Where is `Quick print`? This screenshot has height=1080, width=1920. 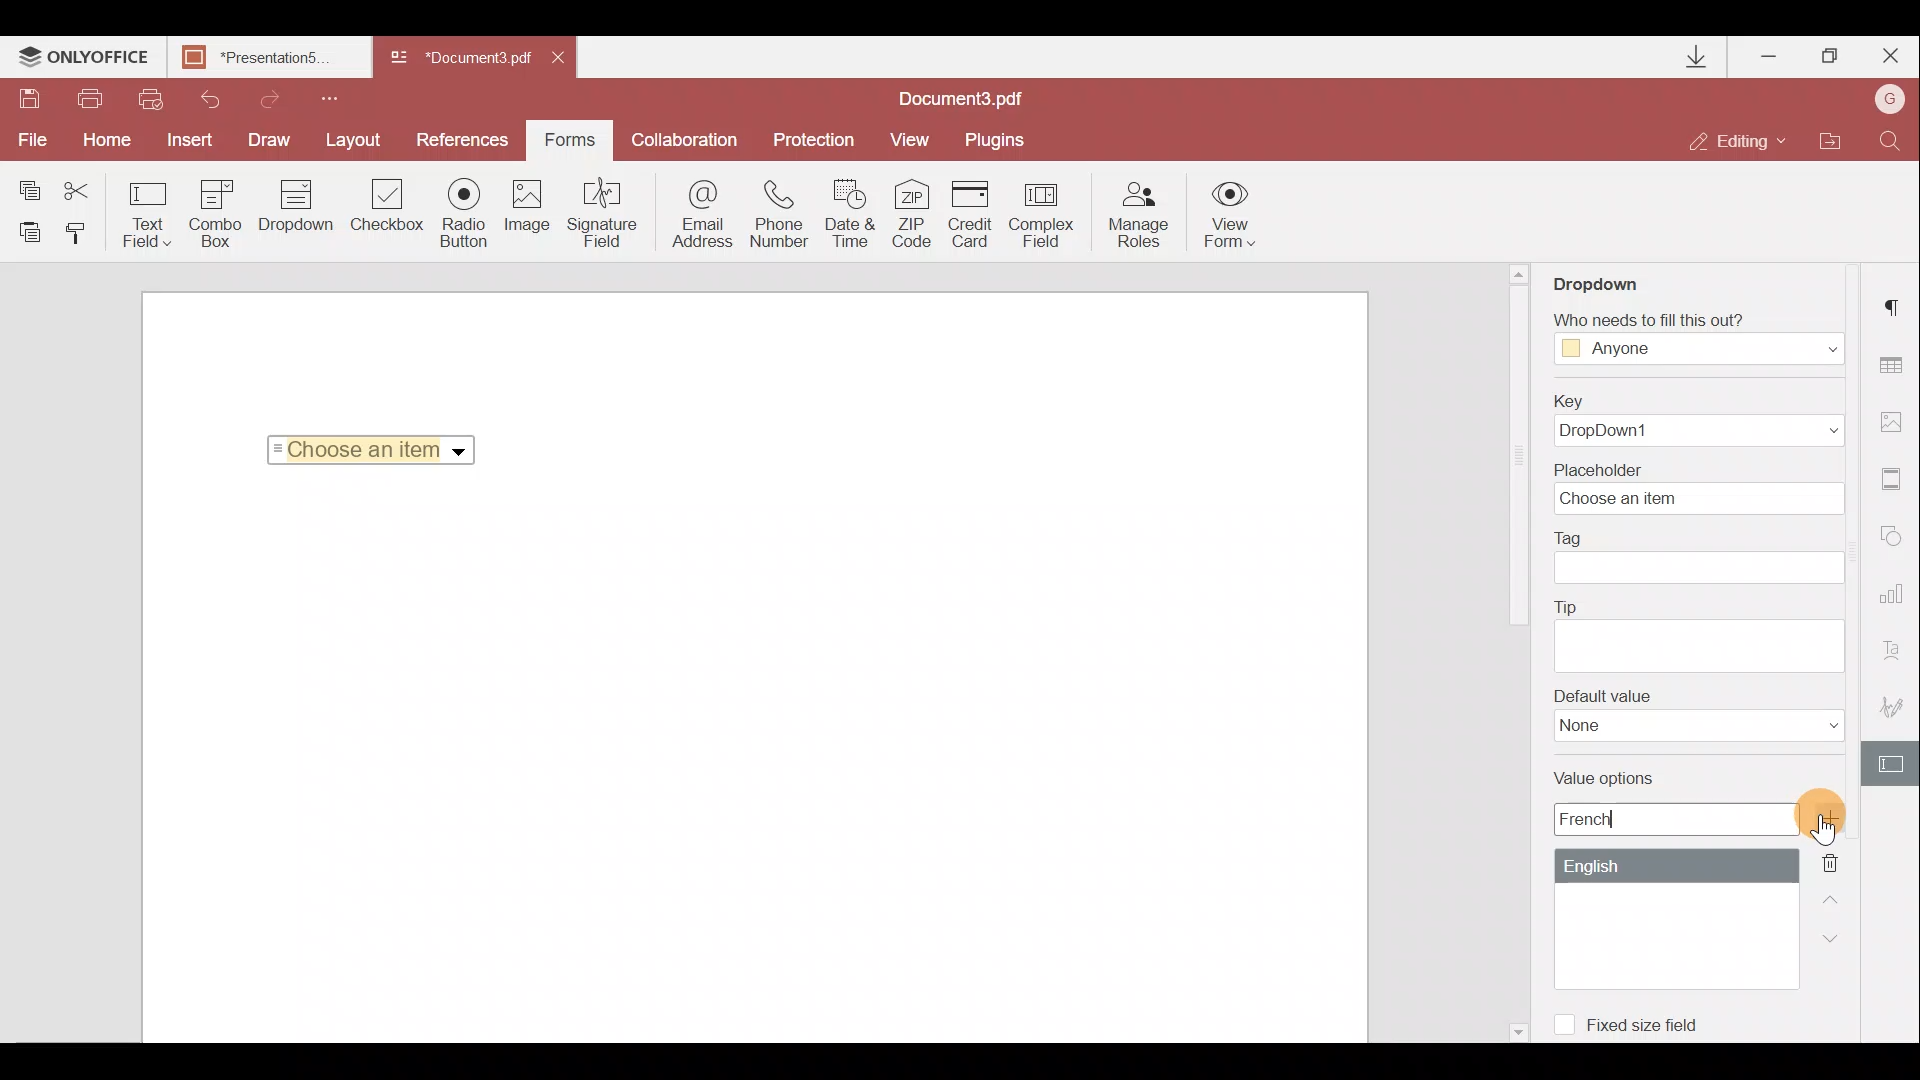
Quick print is located at coordinates (148, 98).